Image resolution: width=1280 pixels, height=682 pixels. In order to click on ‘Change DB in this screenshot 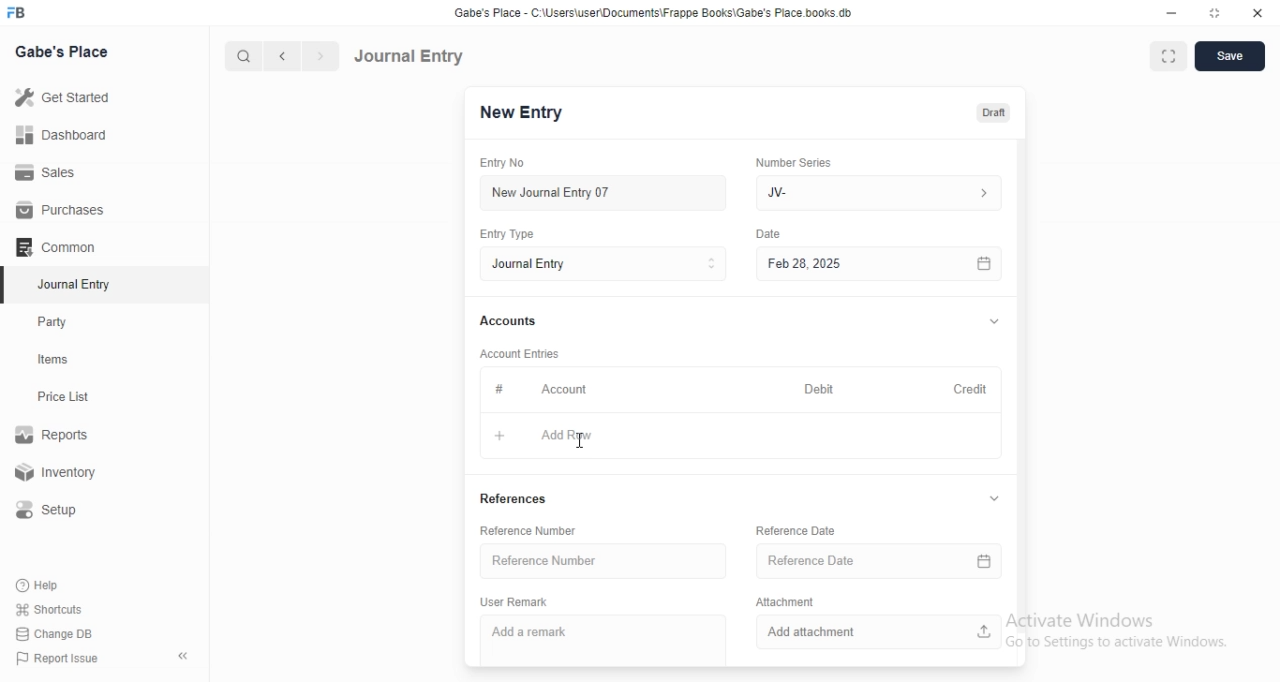, I will do `click(55, 634)`.